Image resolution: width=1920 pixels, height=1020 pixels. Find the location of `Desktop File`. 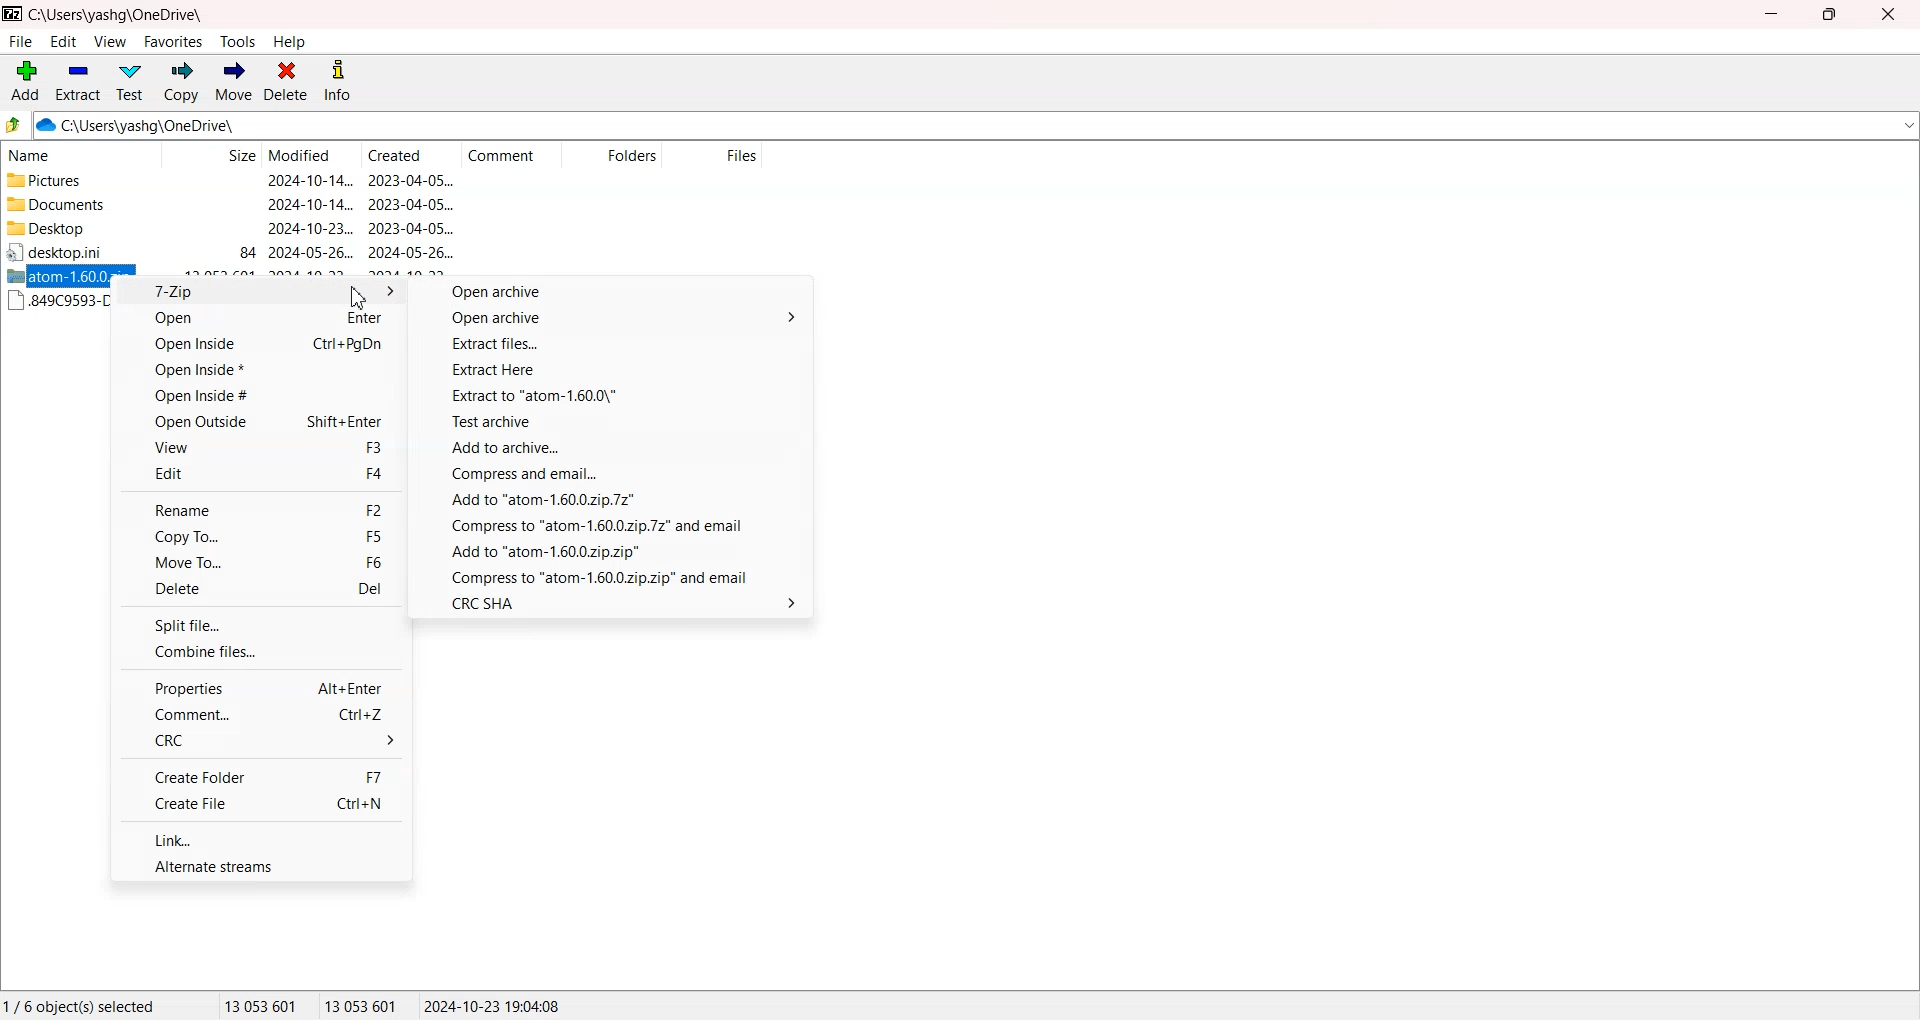

Desktop File is located at coordinates (74, 252).